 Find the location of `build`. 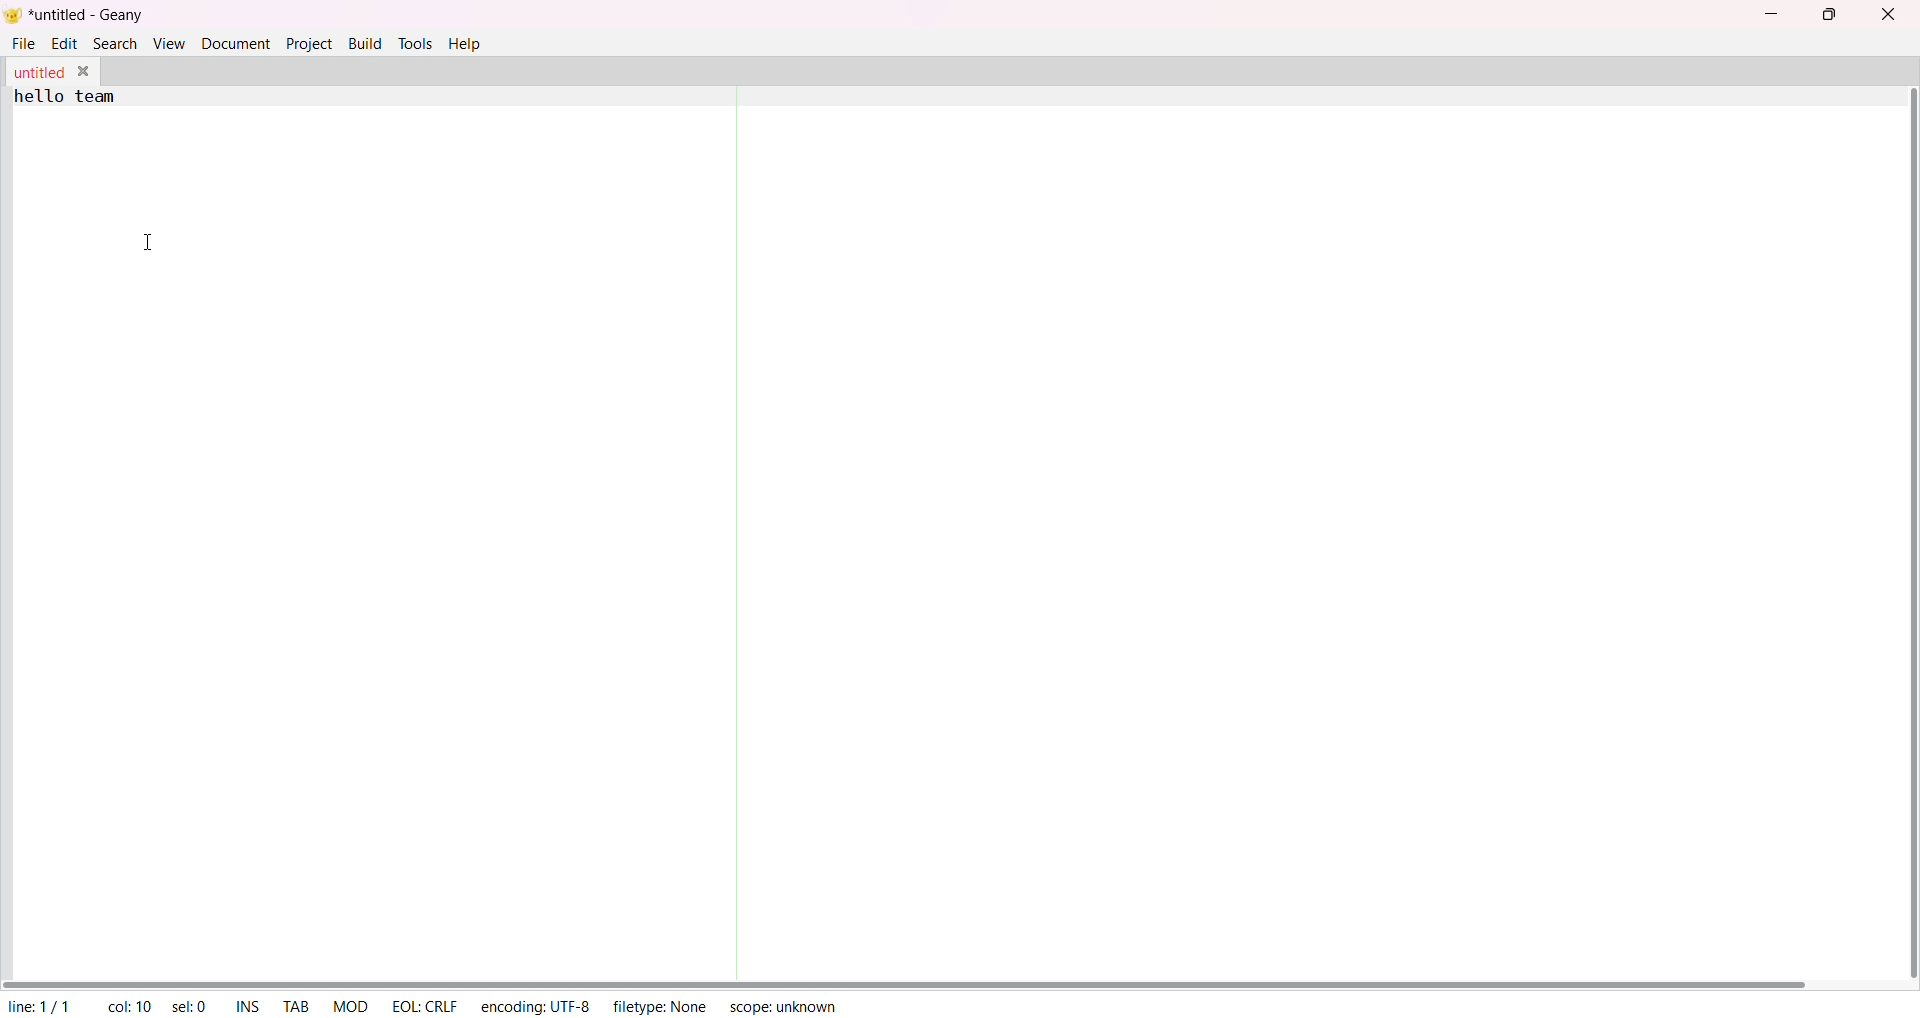

build is located at coordinates (362, 43).